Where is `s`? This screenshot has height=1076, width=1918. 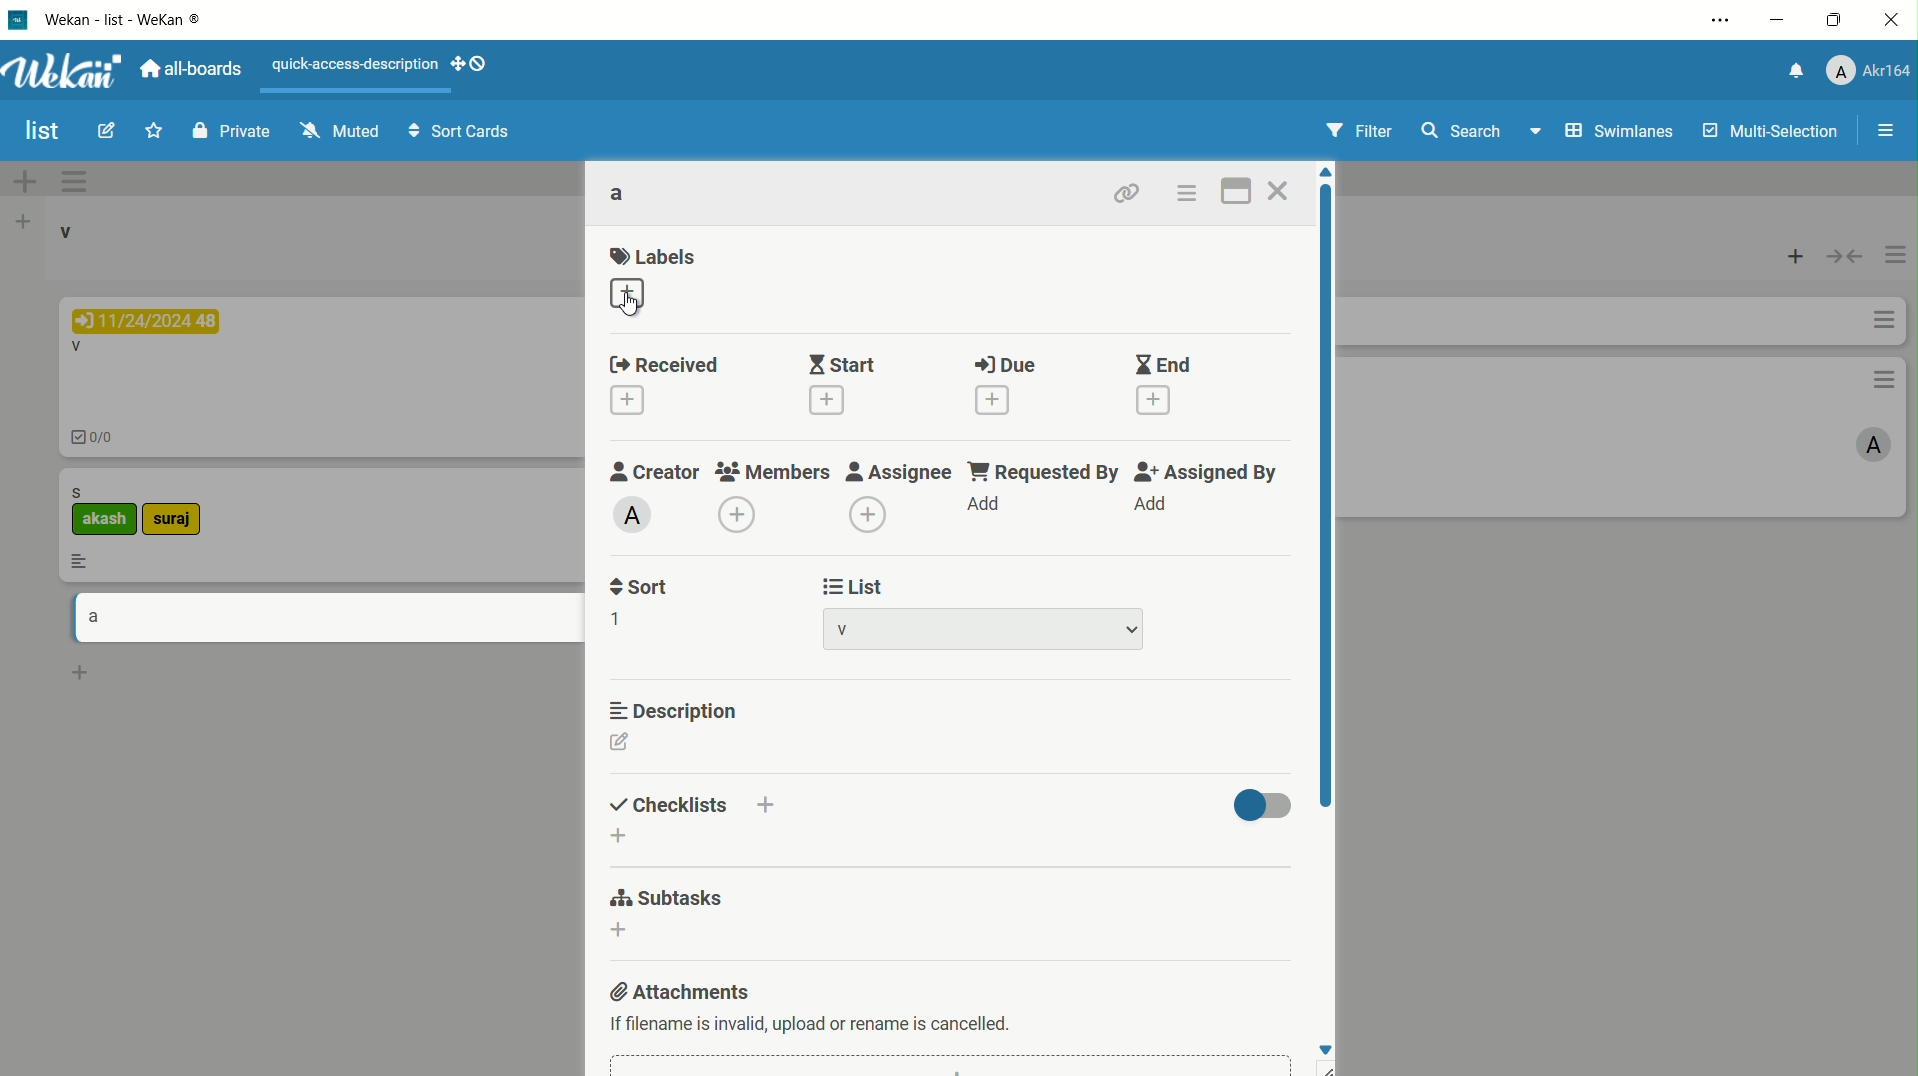
s is located at coordinates (87, 491).